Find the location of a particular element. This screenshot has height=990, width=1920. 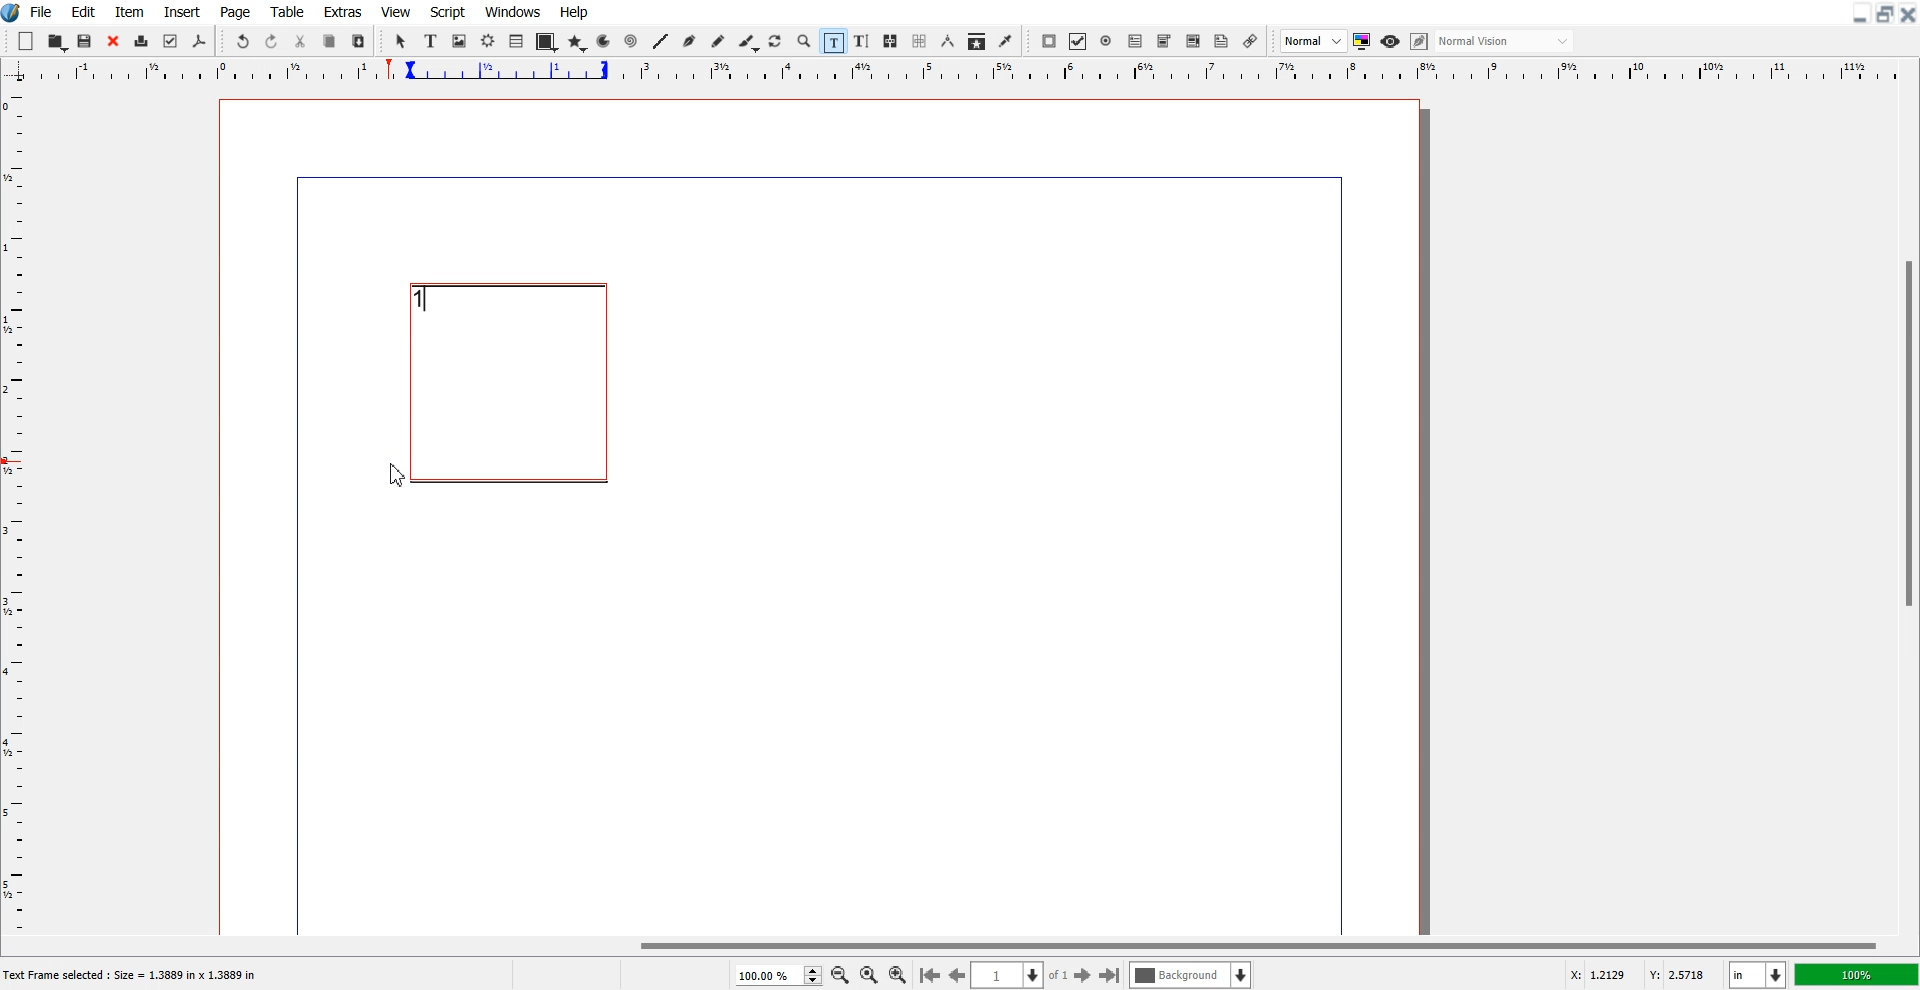

Go to Last Page is located at coordinates (1110, 976).